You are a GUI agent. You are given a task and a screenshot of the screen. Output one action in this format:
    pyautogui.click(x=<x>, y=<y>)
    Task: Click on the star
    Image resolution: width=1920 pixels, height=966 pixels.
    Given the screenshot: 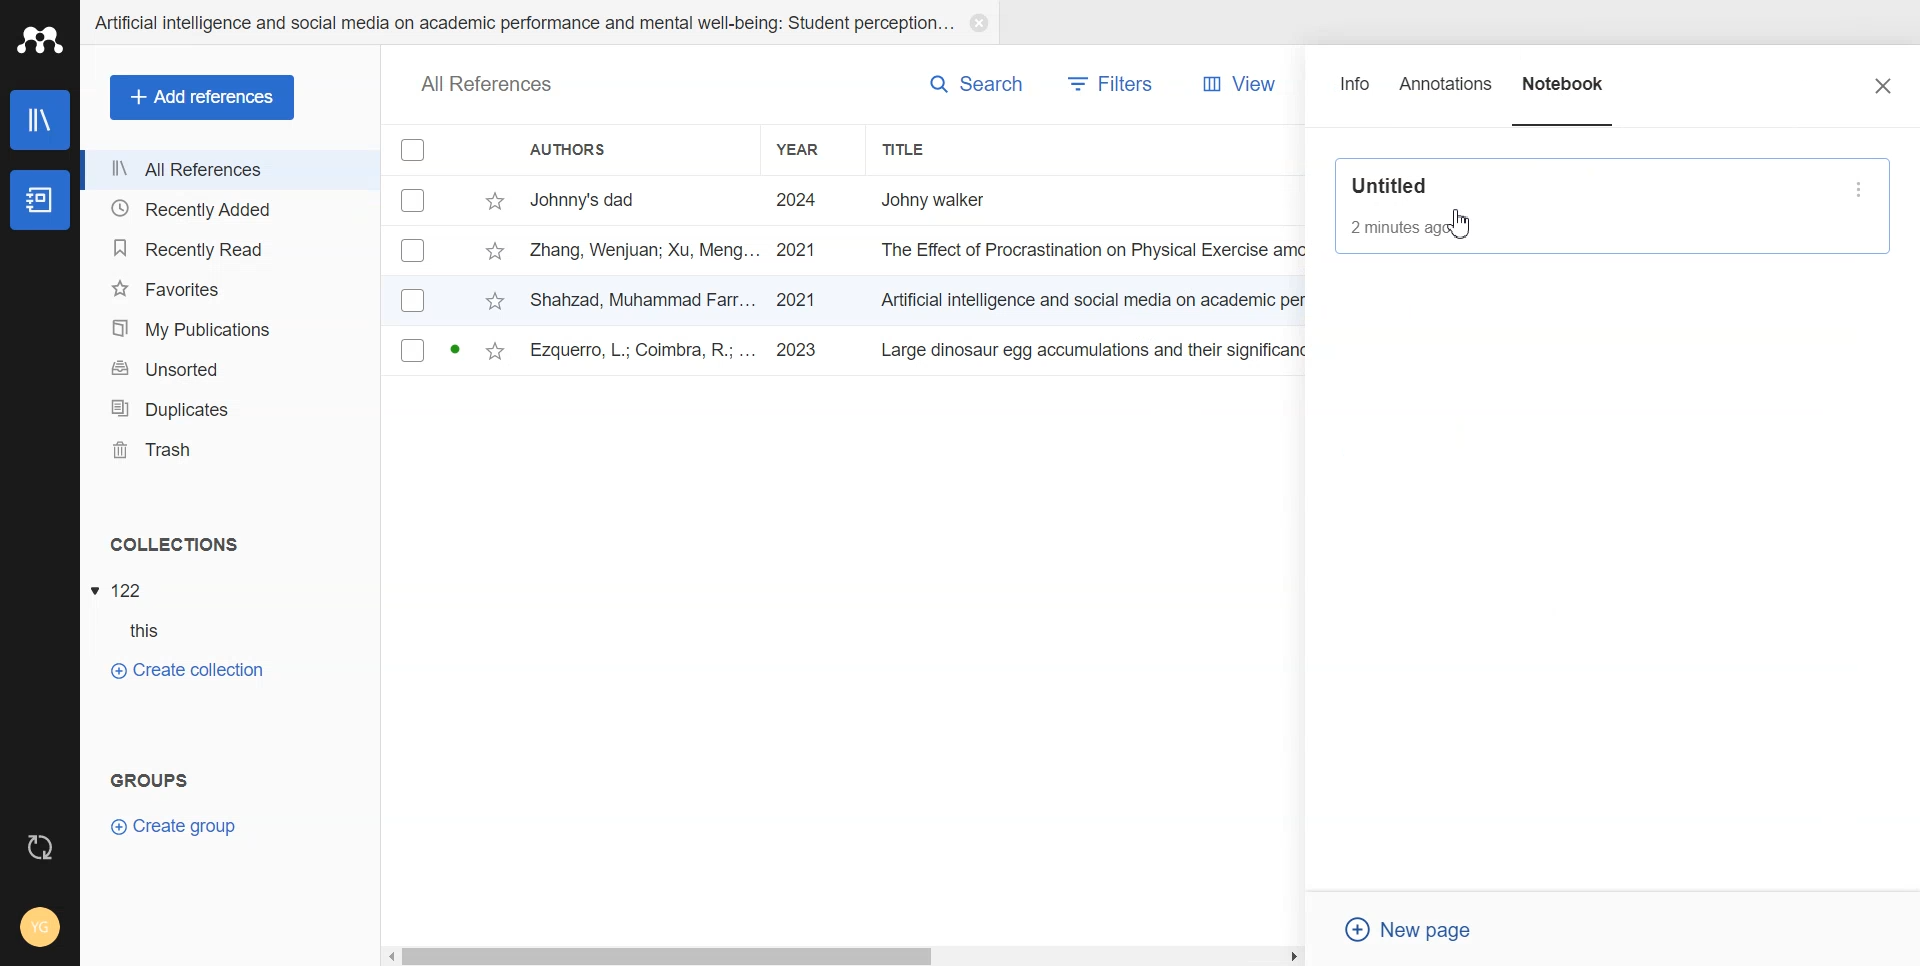 What is the action you would take?
    pyautogui.click(x=495, y=353)
    